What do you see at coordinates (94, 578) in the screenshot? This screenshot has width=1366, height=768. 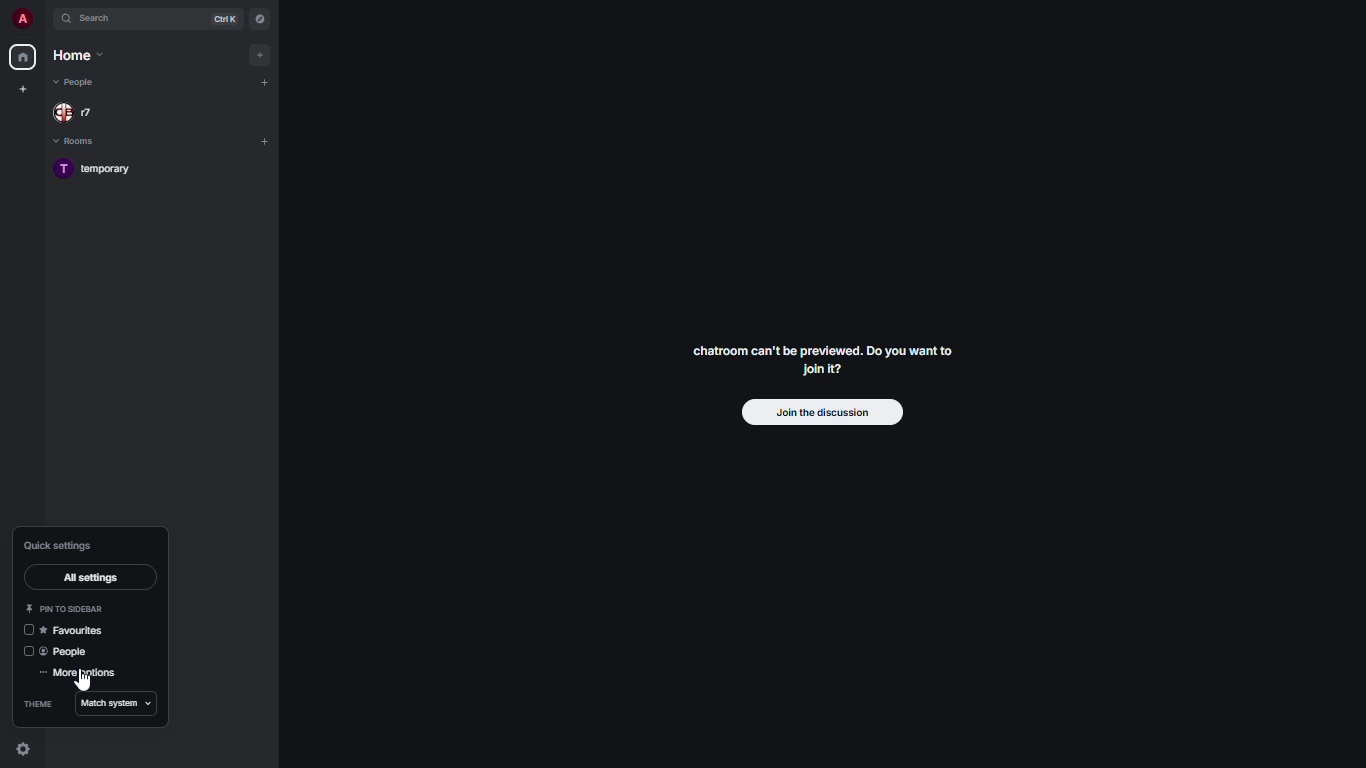 I see `all settings` at bounding box center [94, 578].